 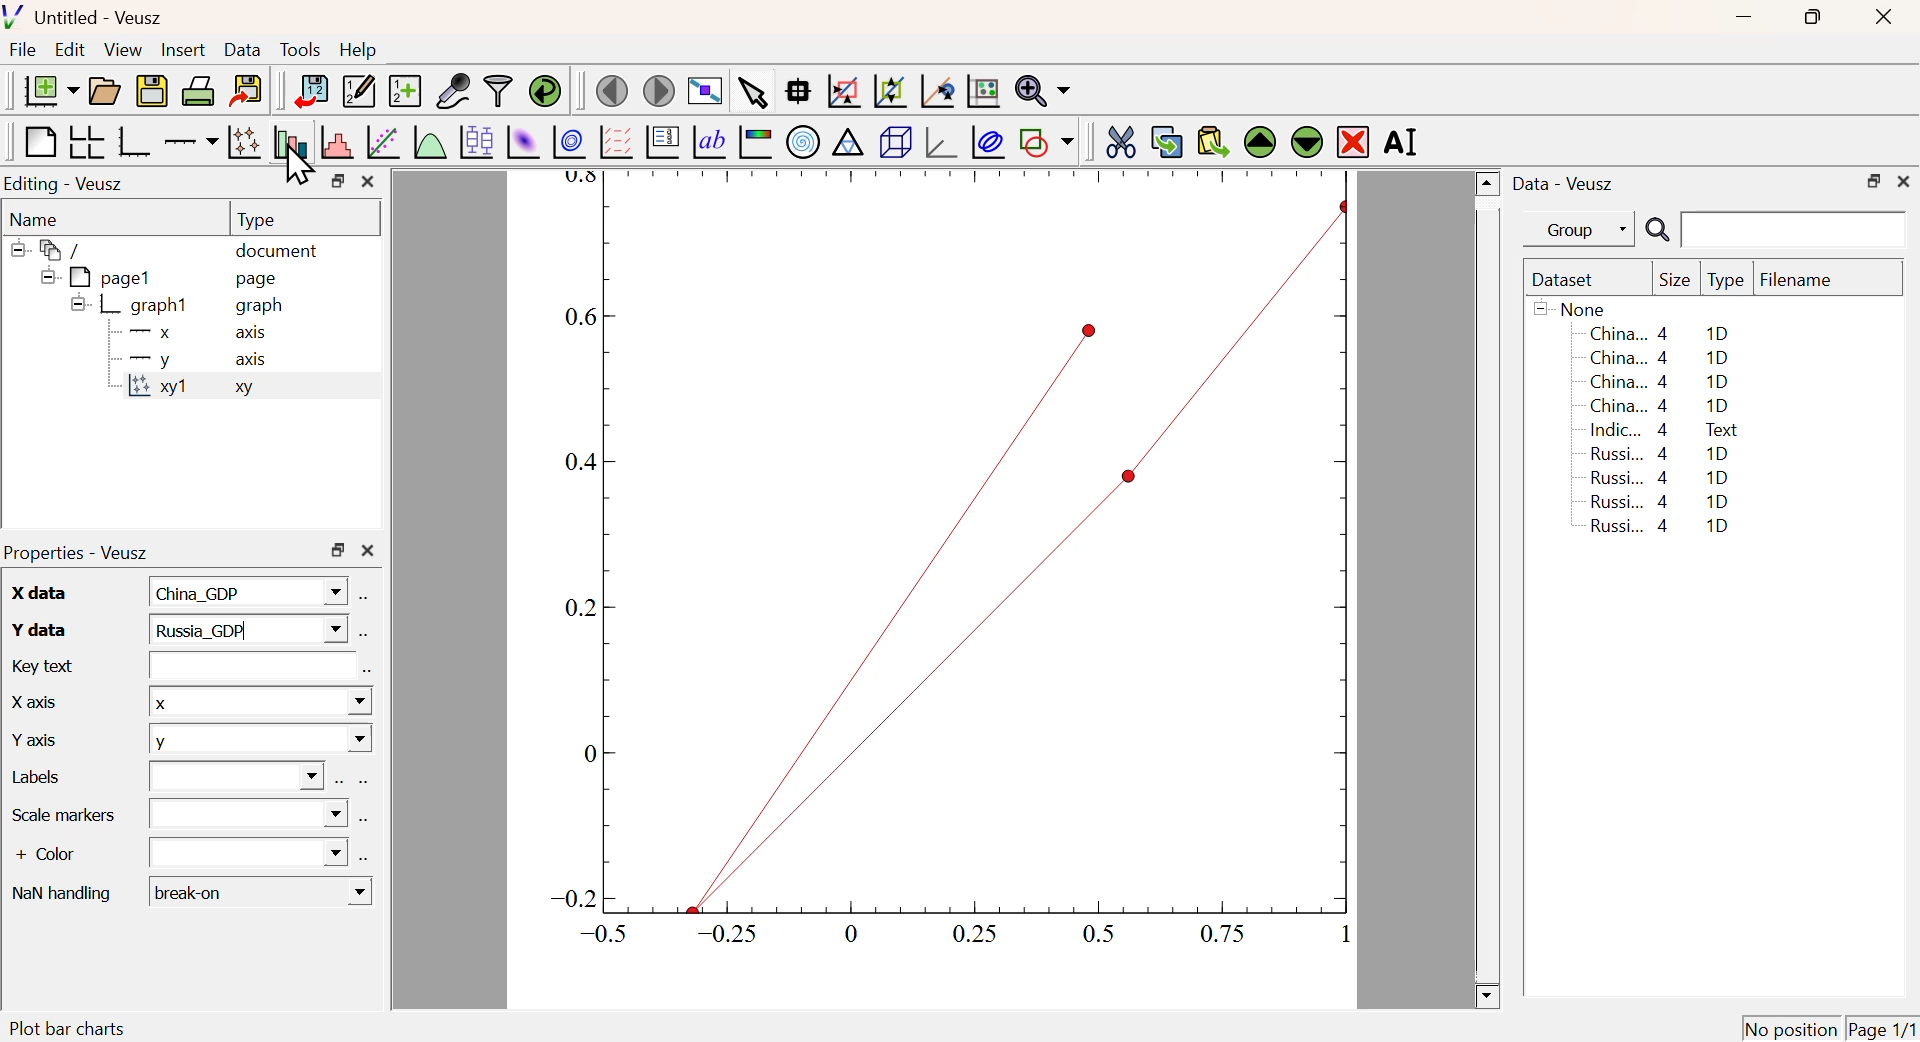 I want to click on Select using dataset Browser, so click(x=367, y=598).